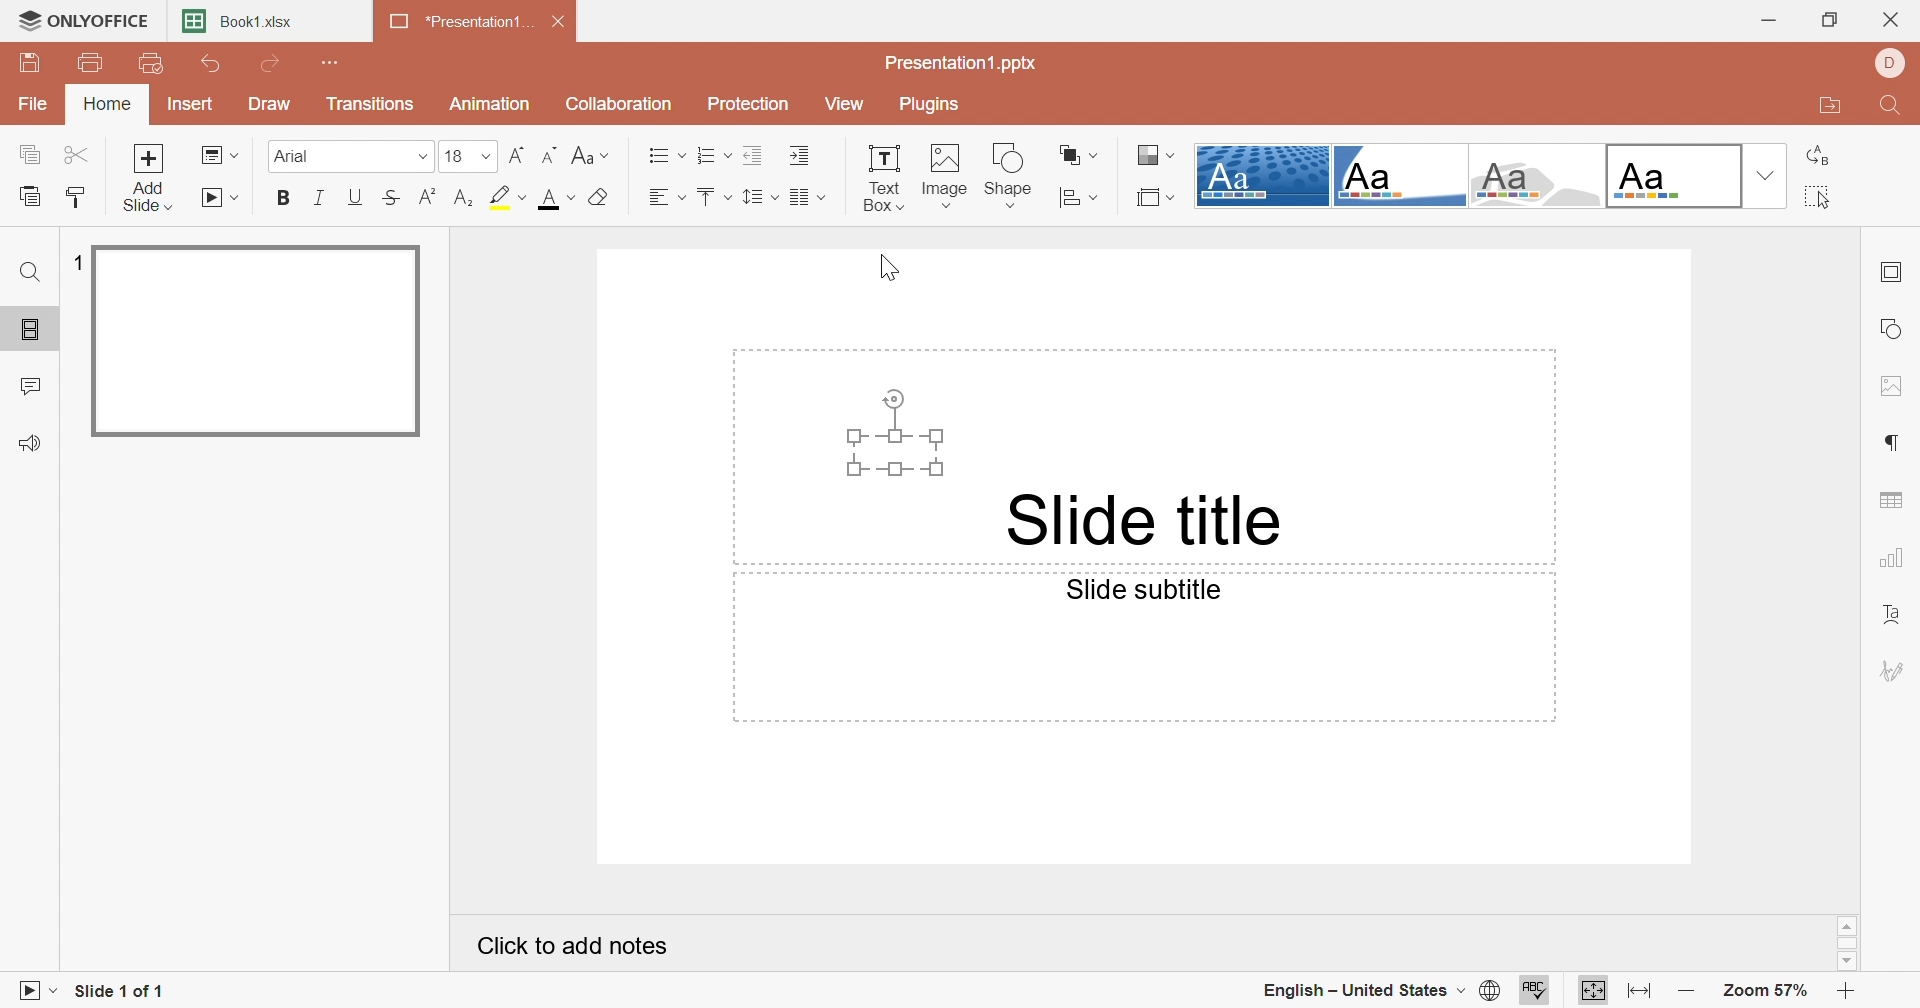 This screenshot has height=1008, width=1920. What do you see at coordinates (1895, 617) in the screenshot?
I see `Text art settings` at bounding box center [1895, 617].